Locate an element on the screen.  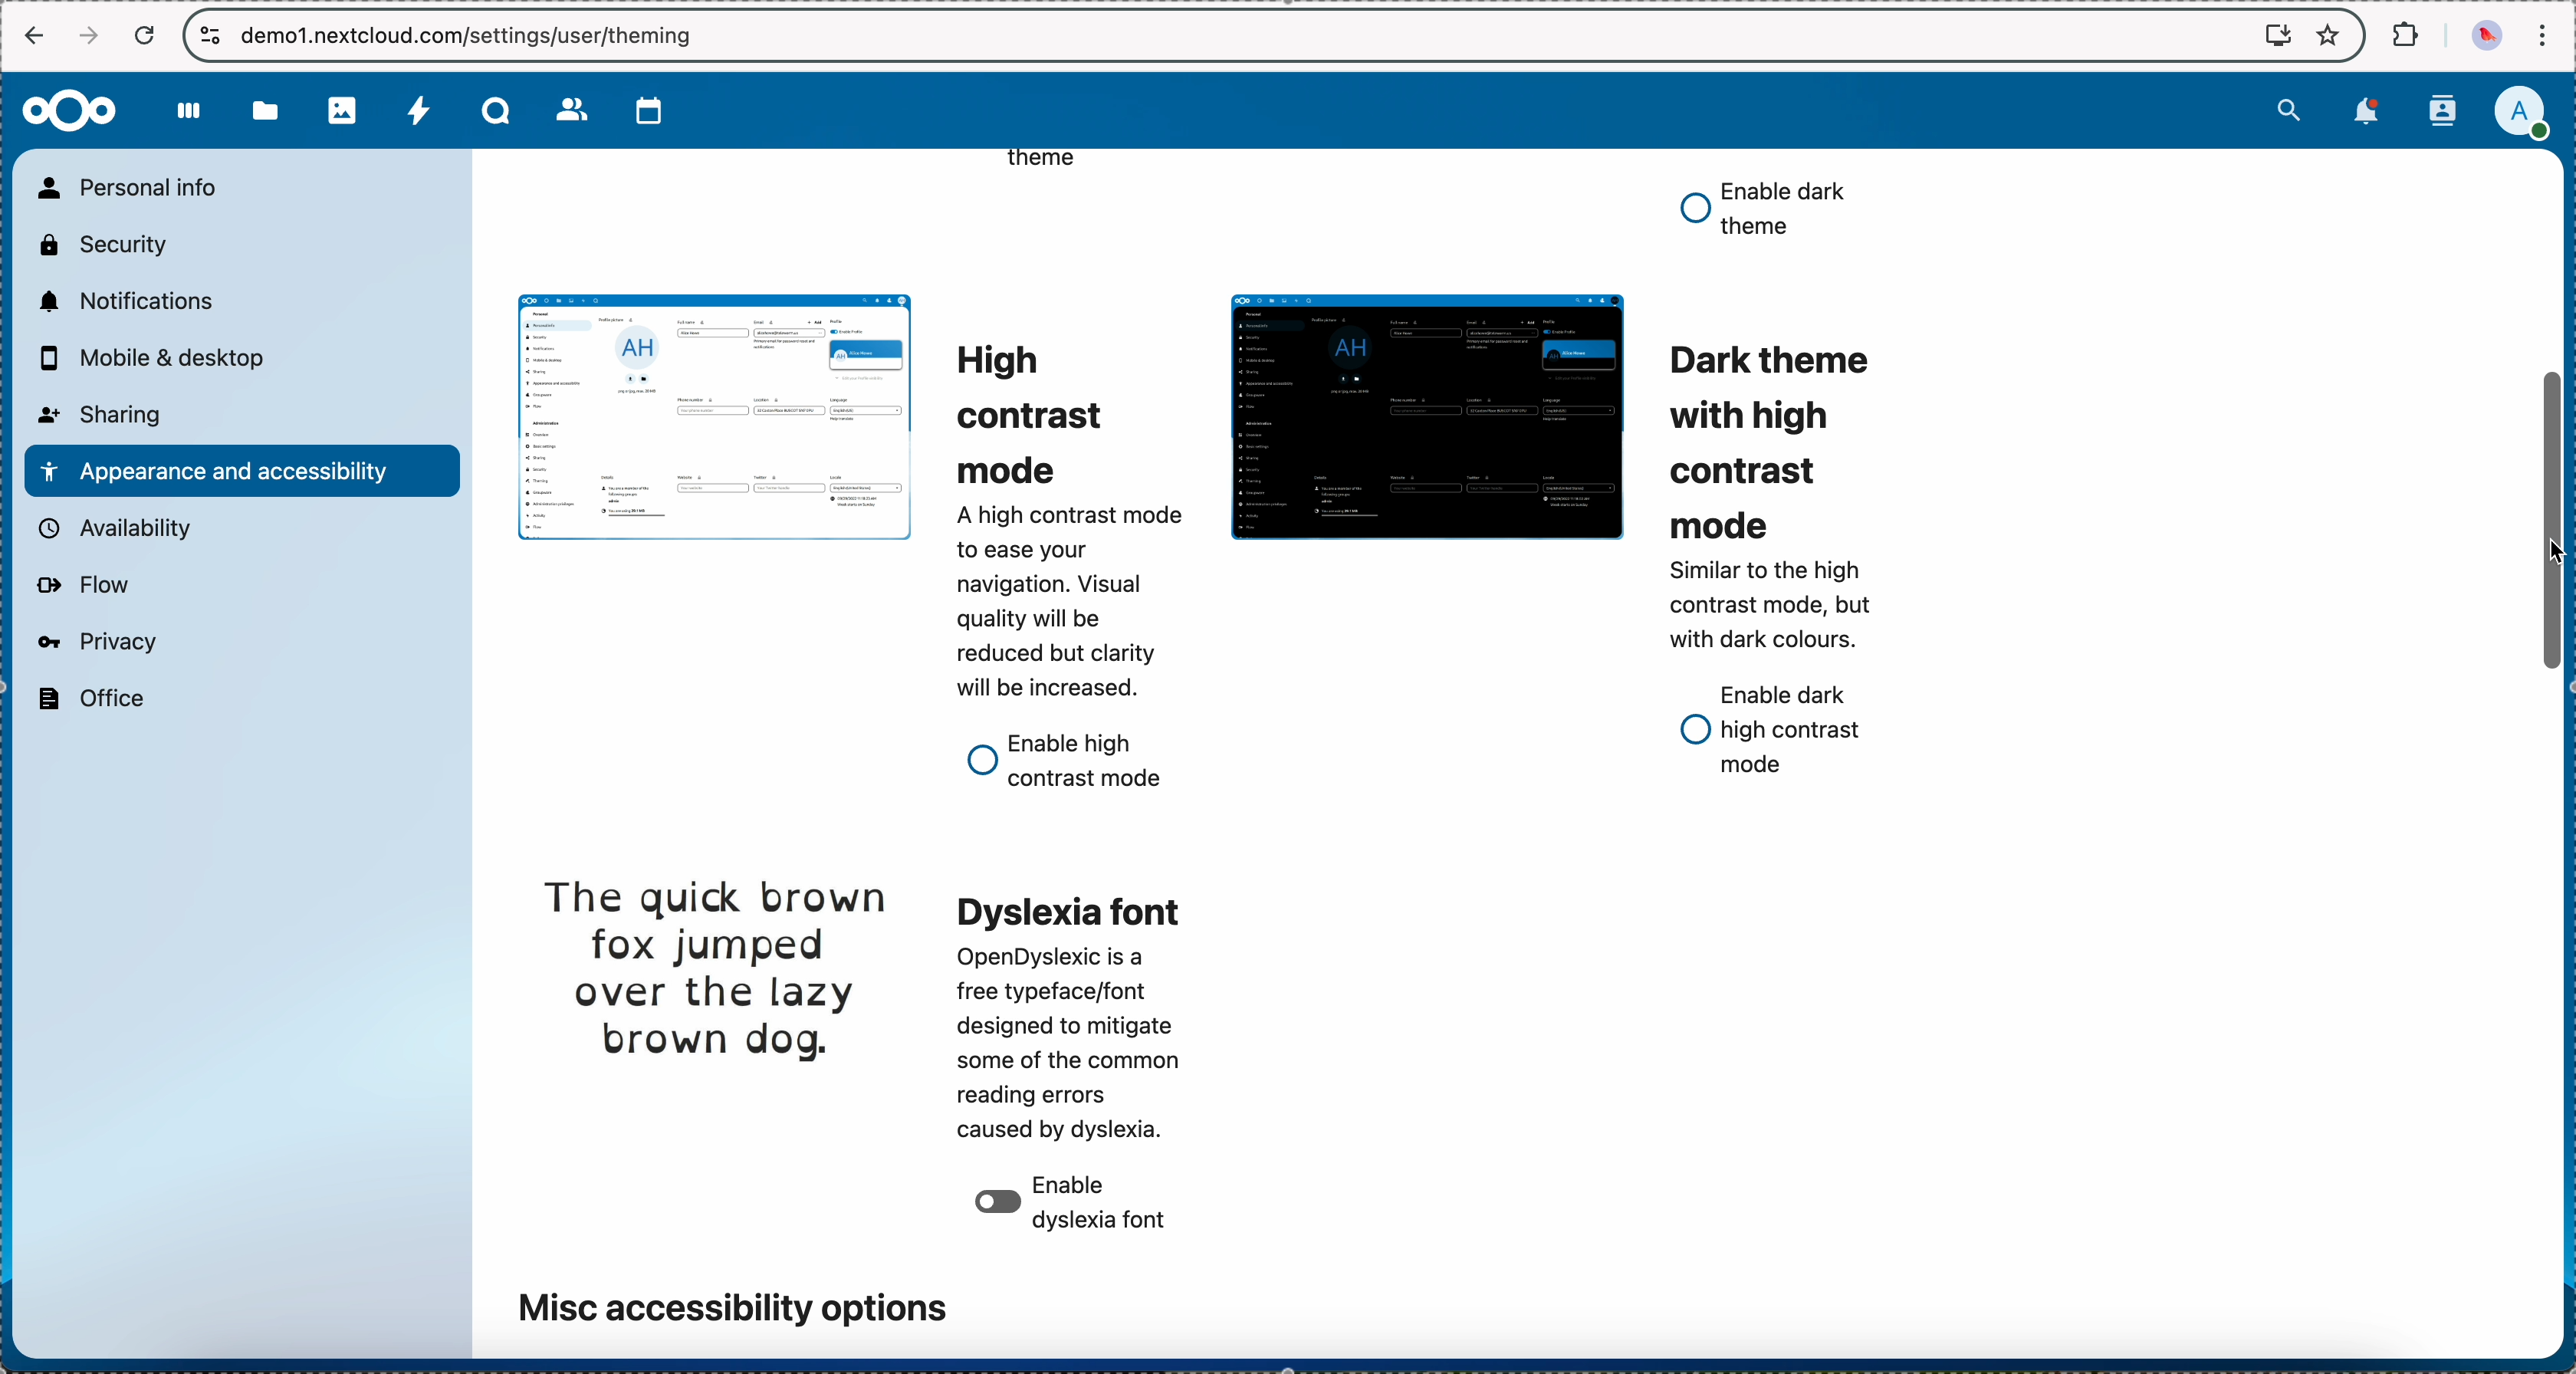
customize and control Google Chrome is located at coordinates (2549, 31).